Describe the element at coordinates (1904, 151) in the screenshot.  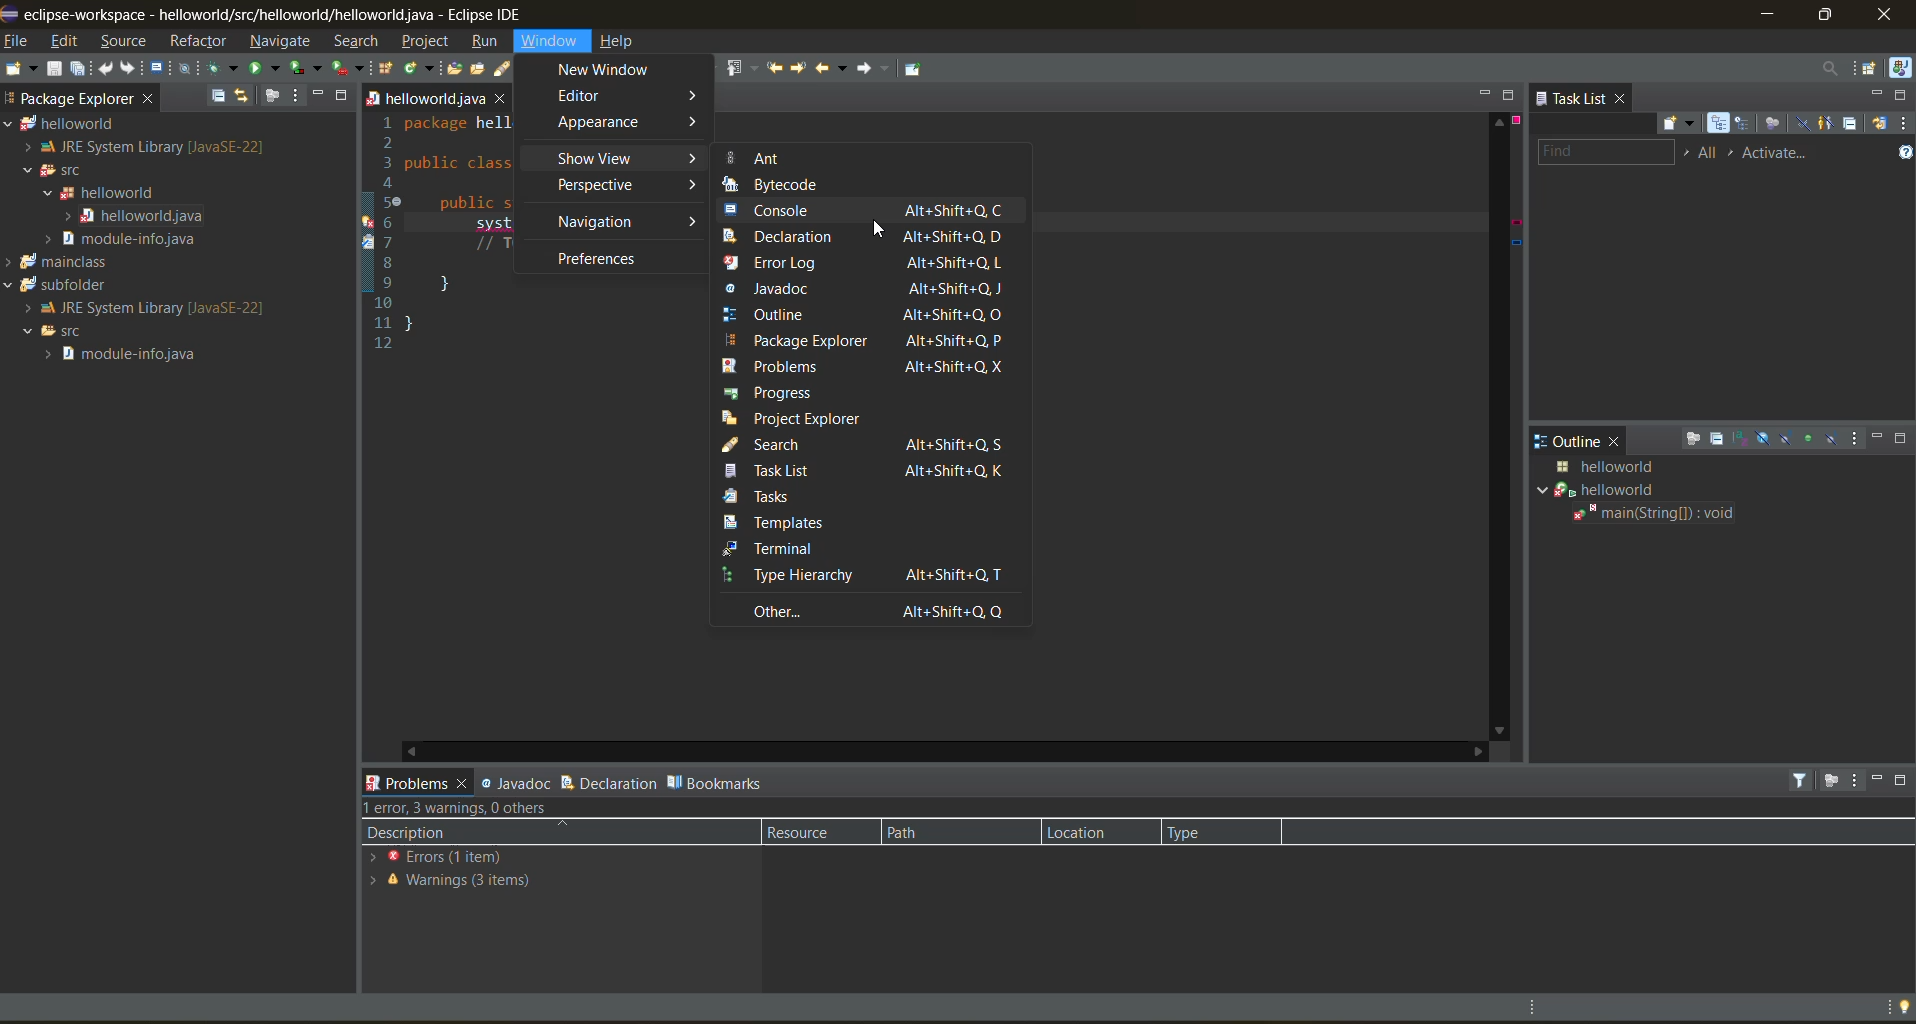
I see `show tasks UI legend` at that location.